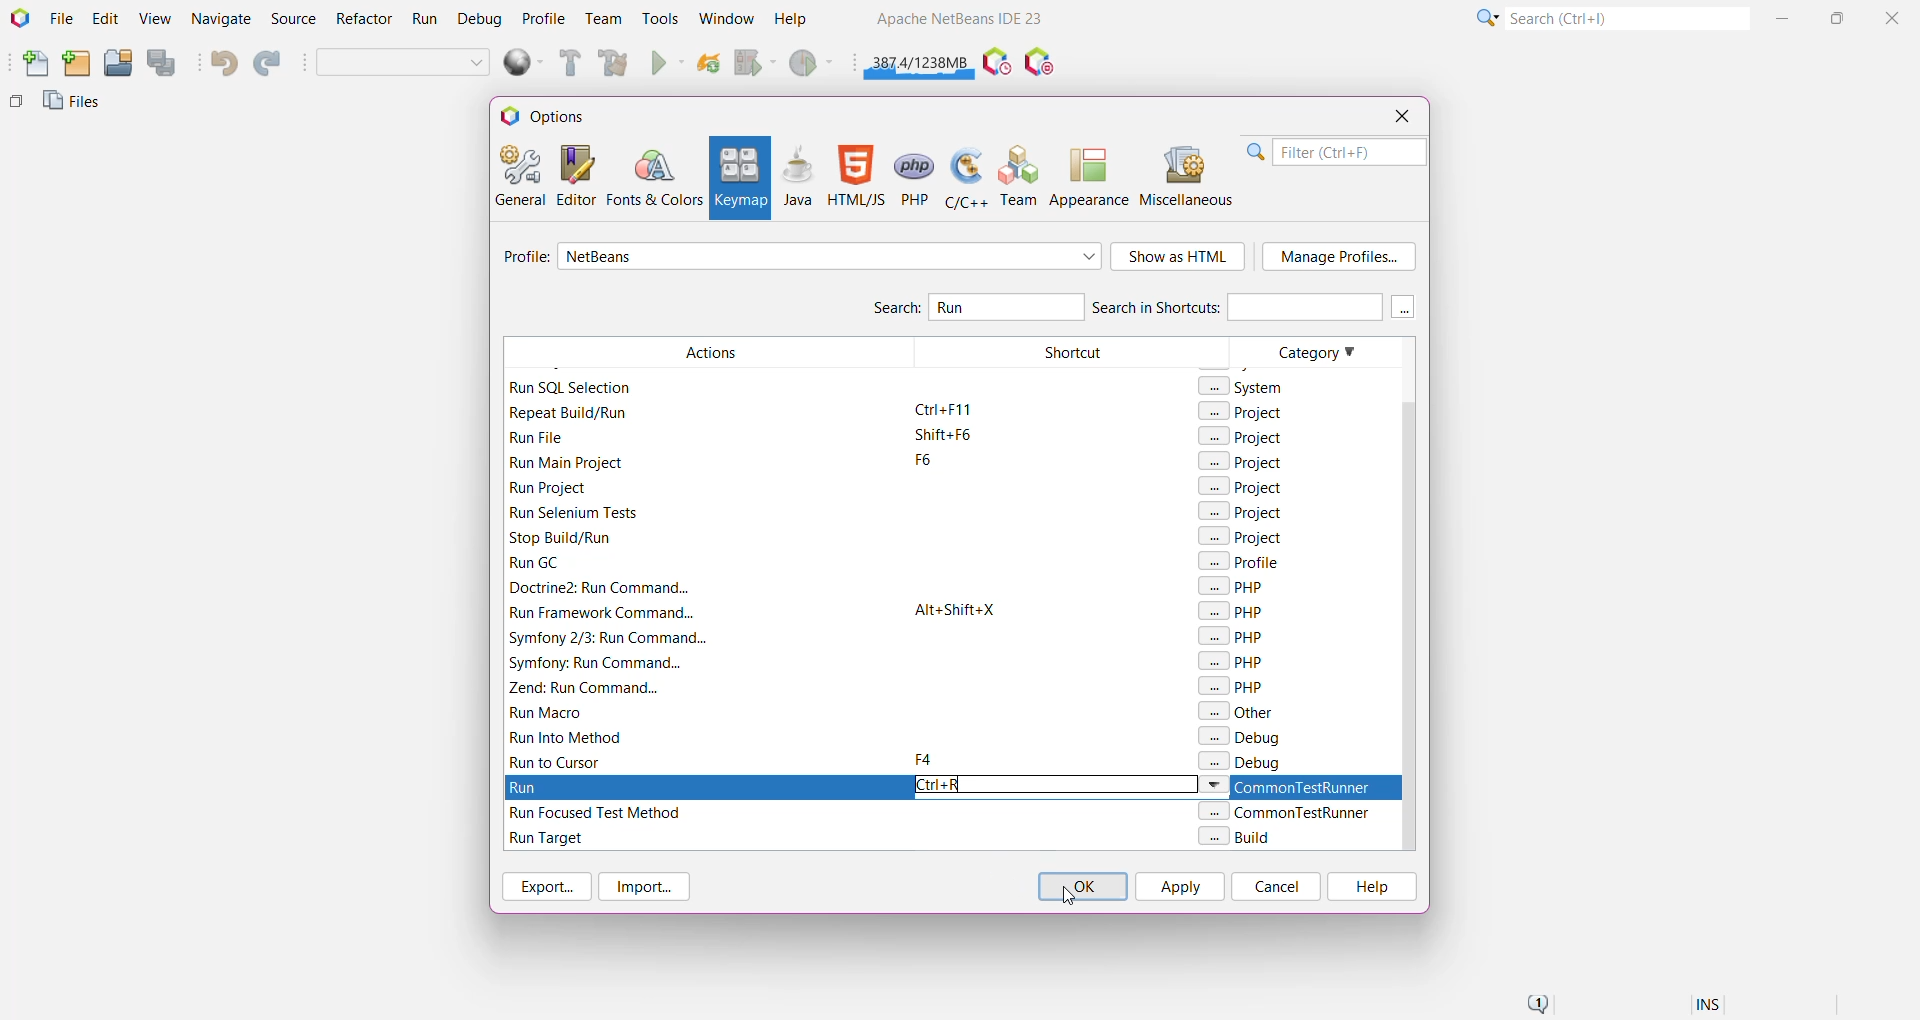 The height and width of the screenshot is (1020, 1920). I want to click on New Project, so click(76, 64).